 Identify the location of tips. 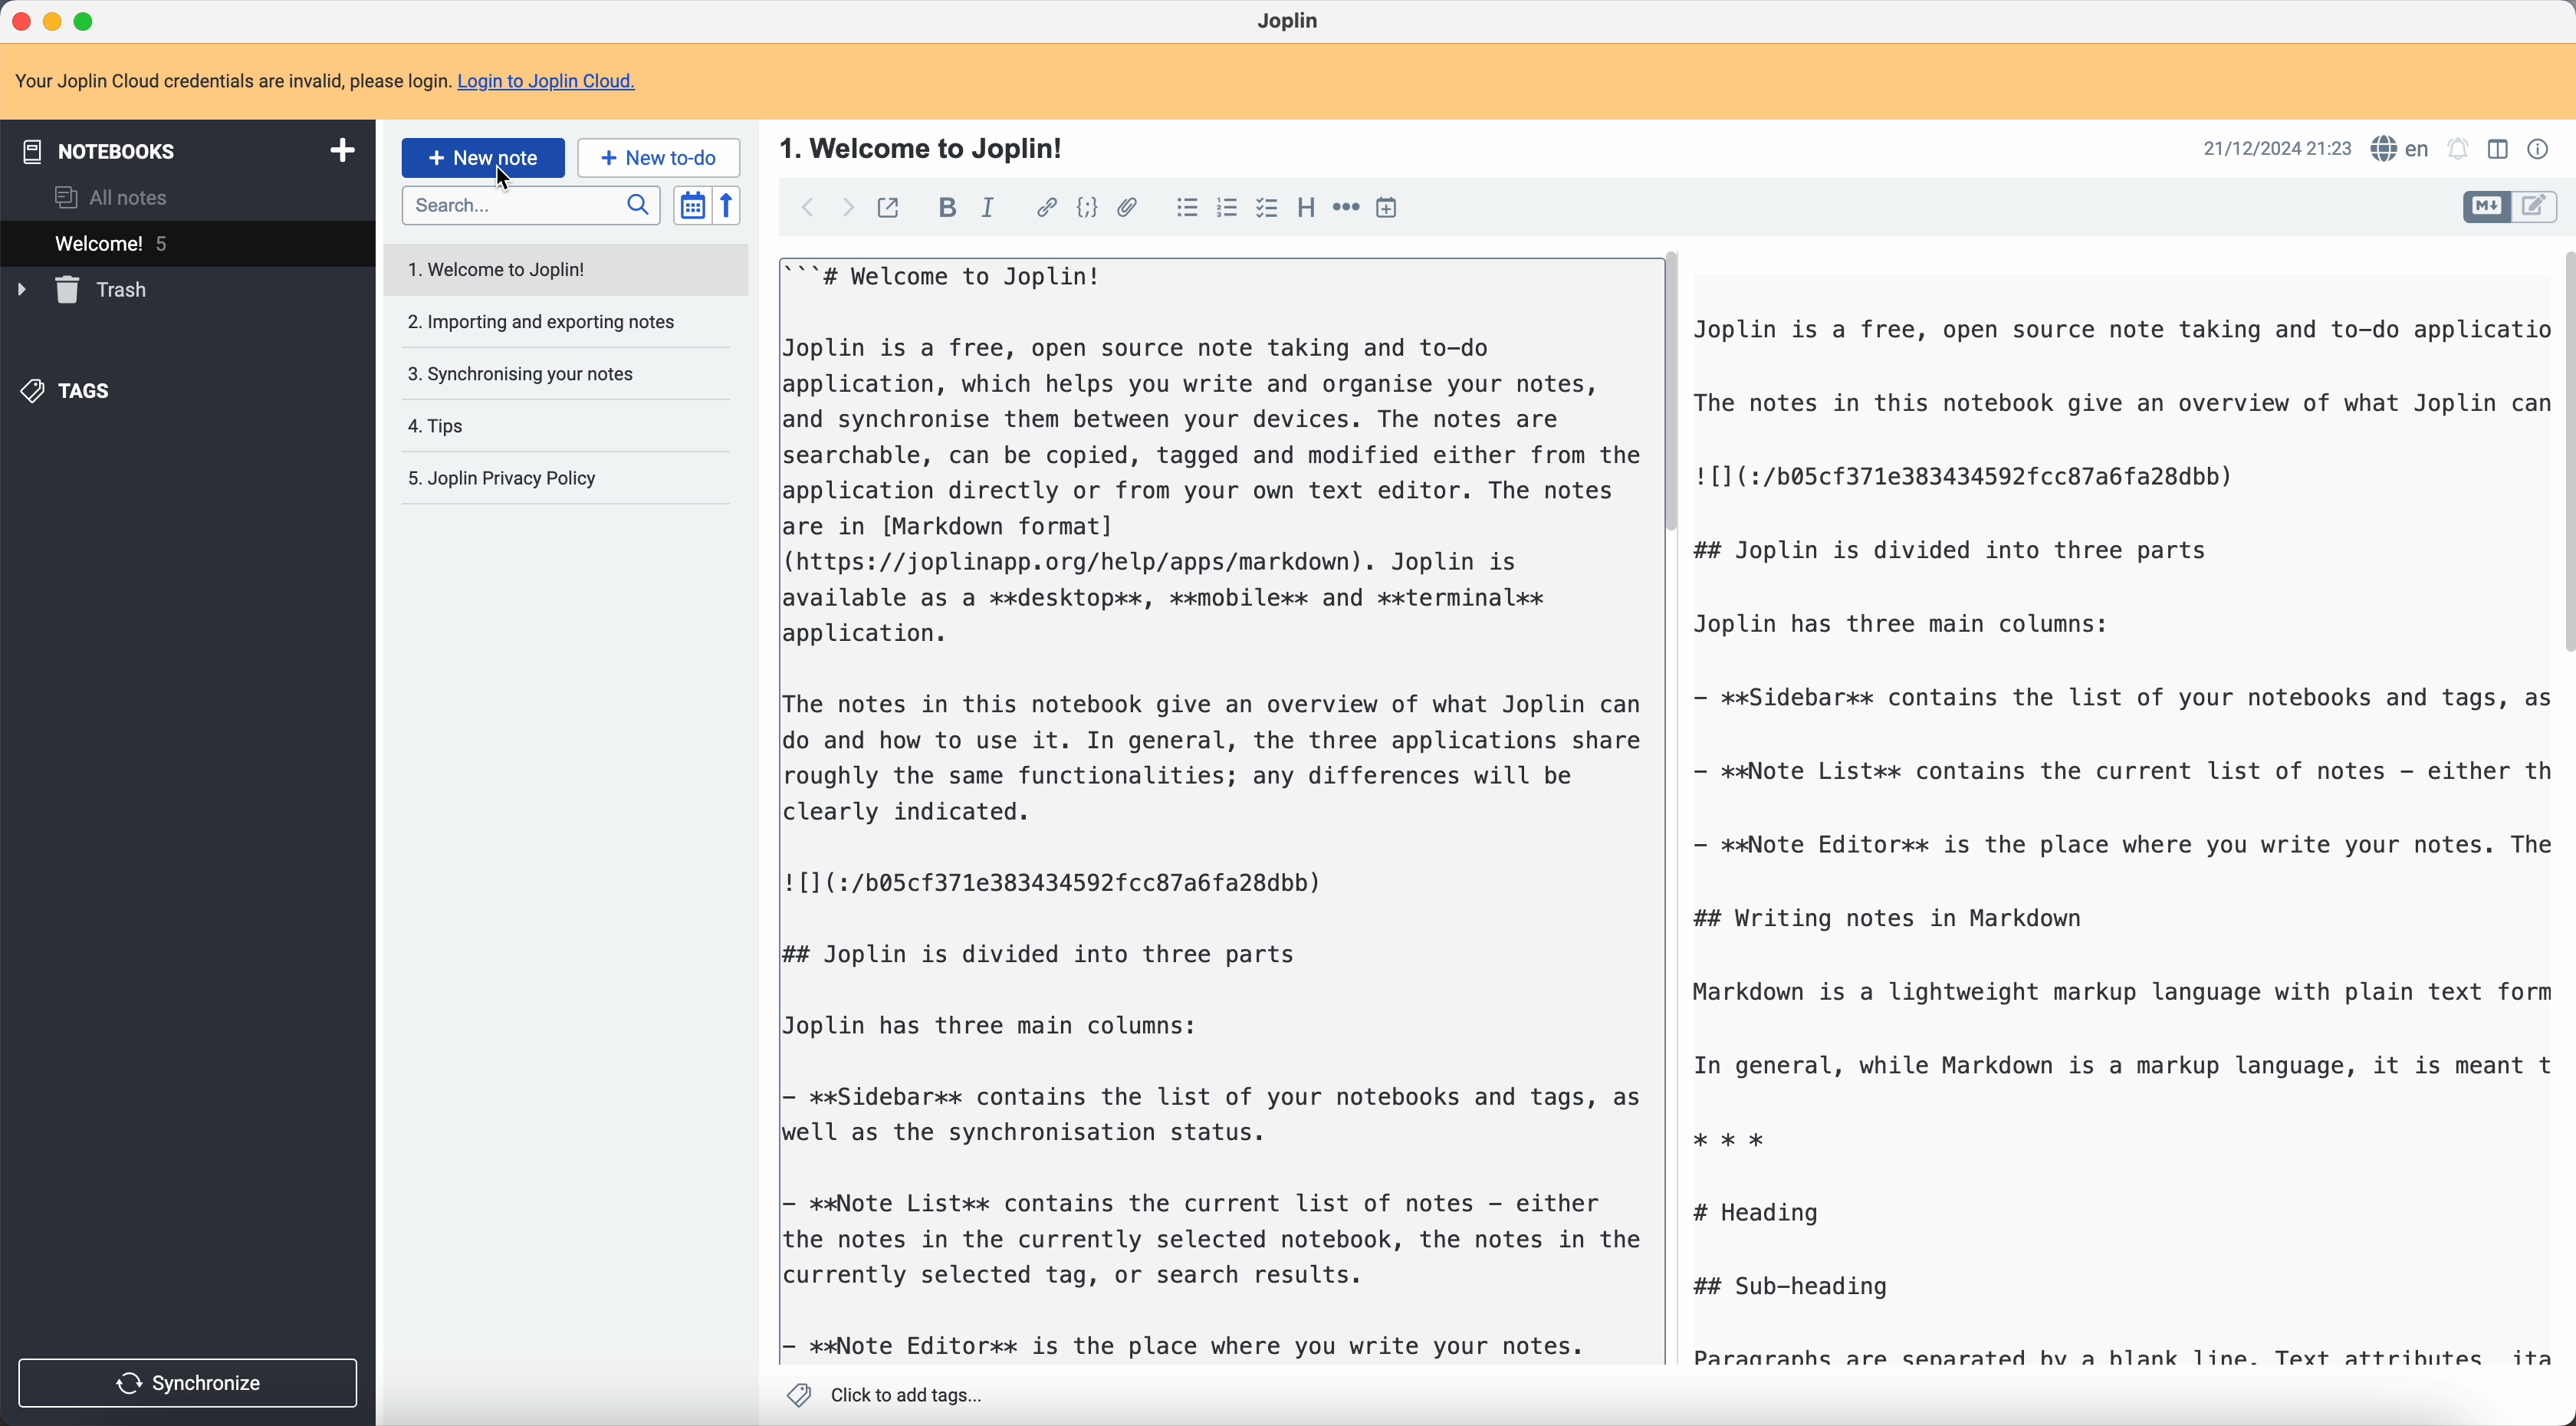
(438, 426).